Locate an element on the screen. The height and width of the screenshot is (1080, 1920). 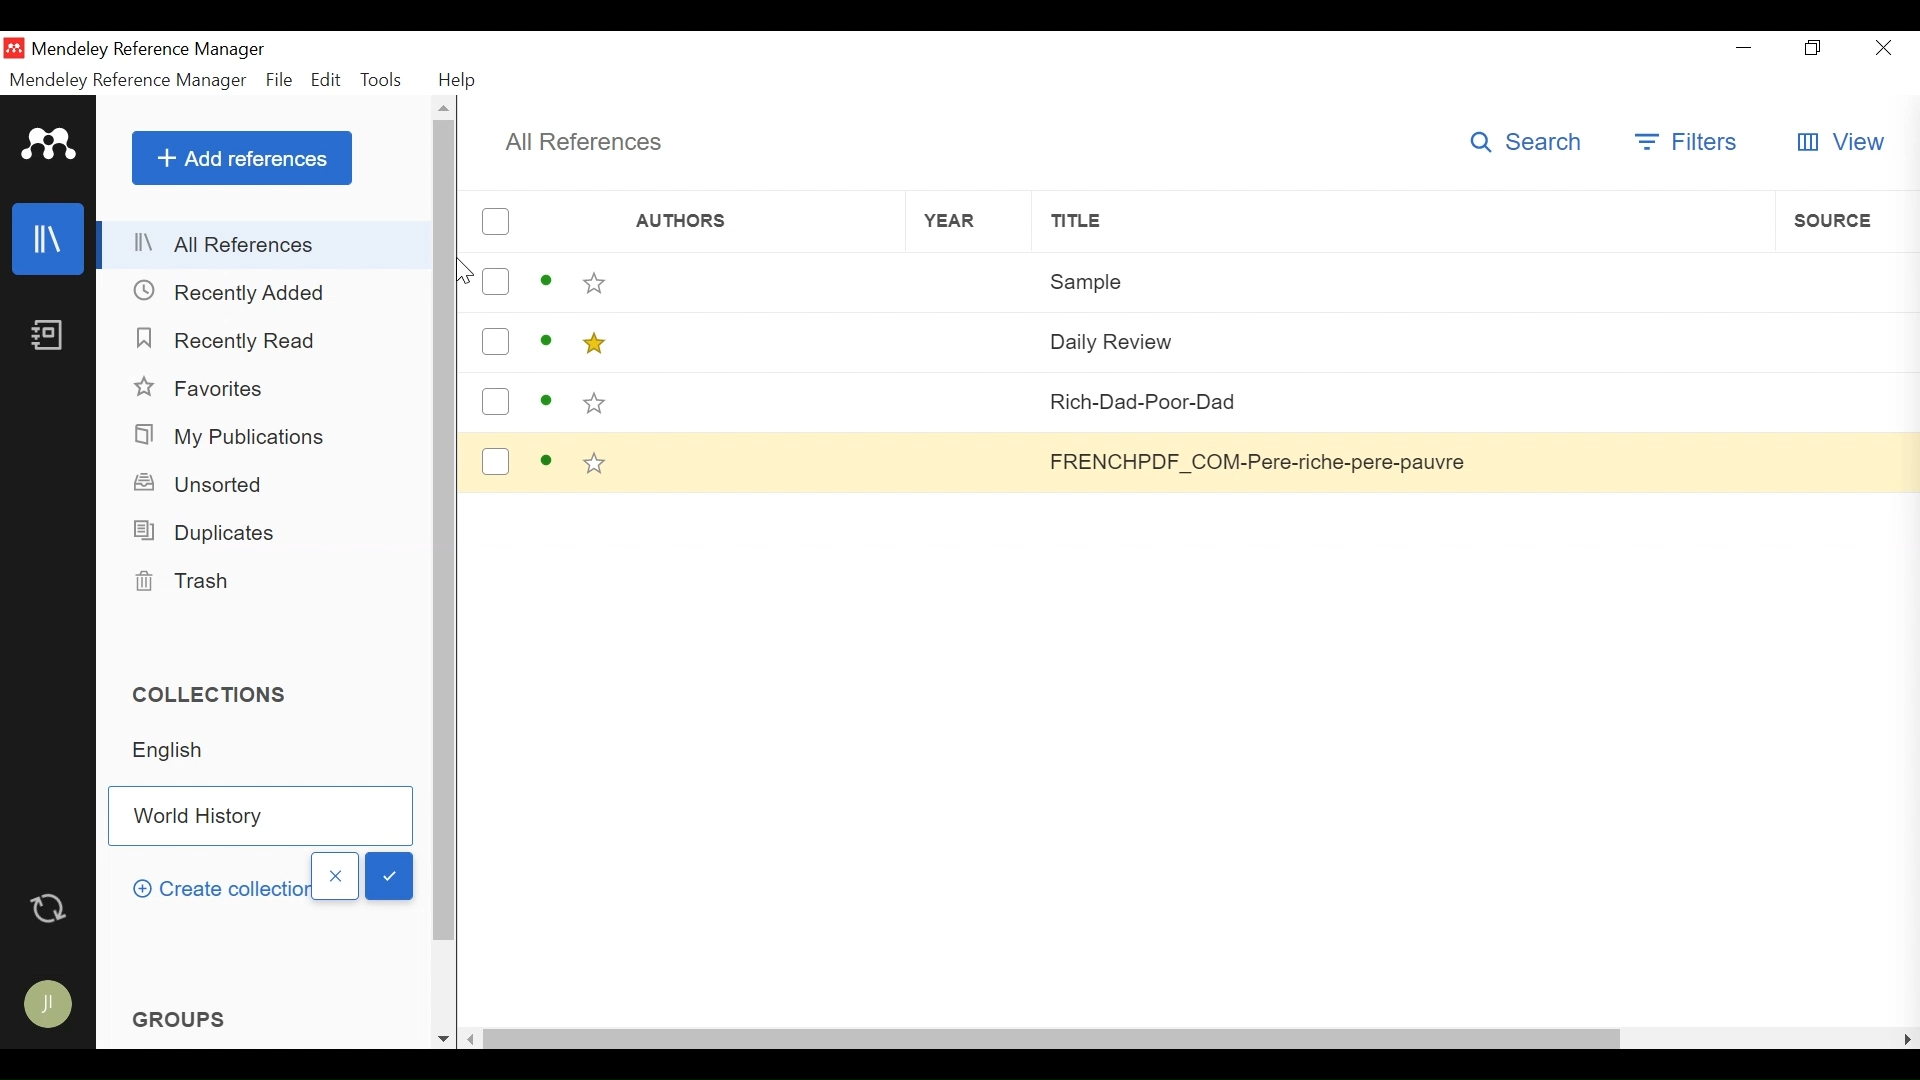
Filters is located at coordinates (1689, 142).